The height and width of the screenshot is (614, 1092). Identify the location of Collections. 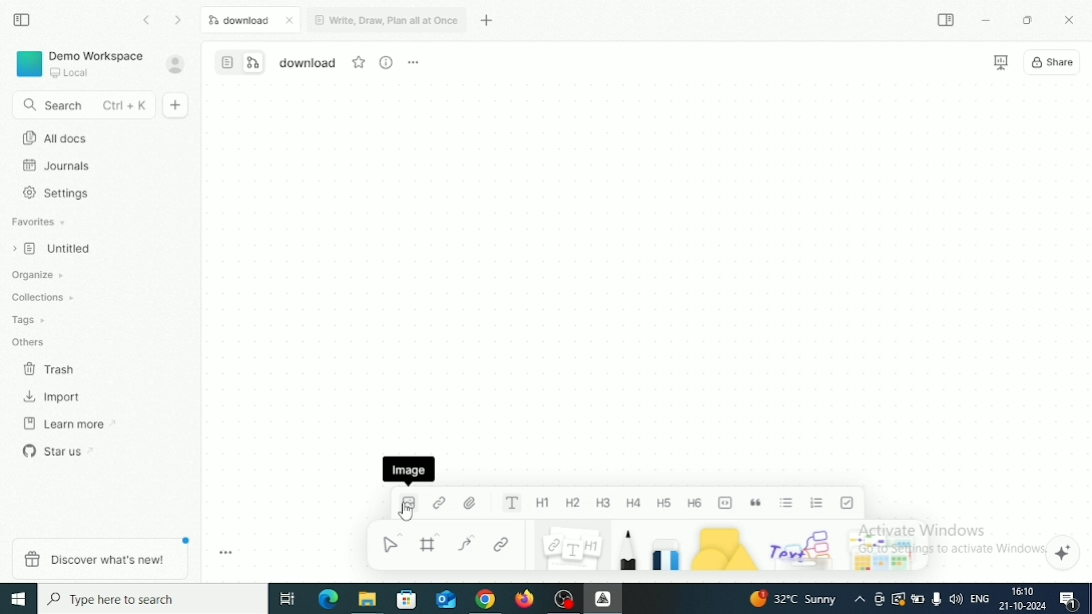
(44, 297).